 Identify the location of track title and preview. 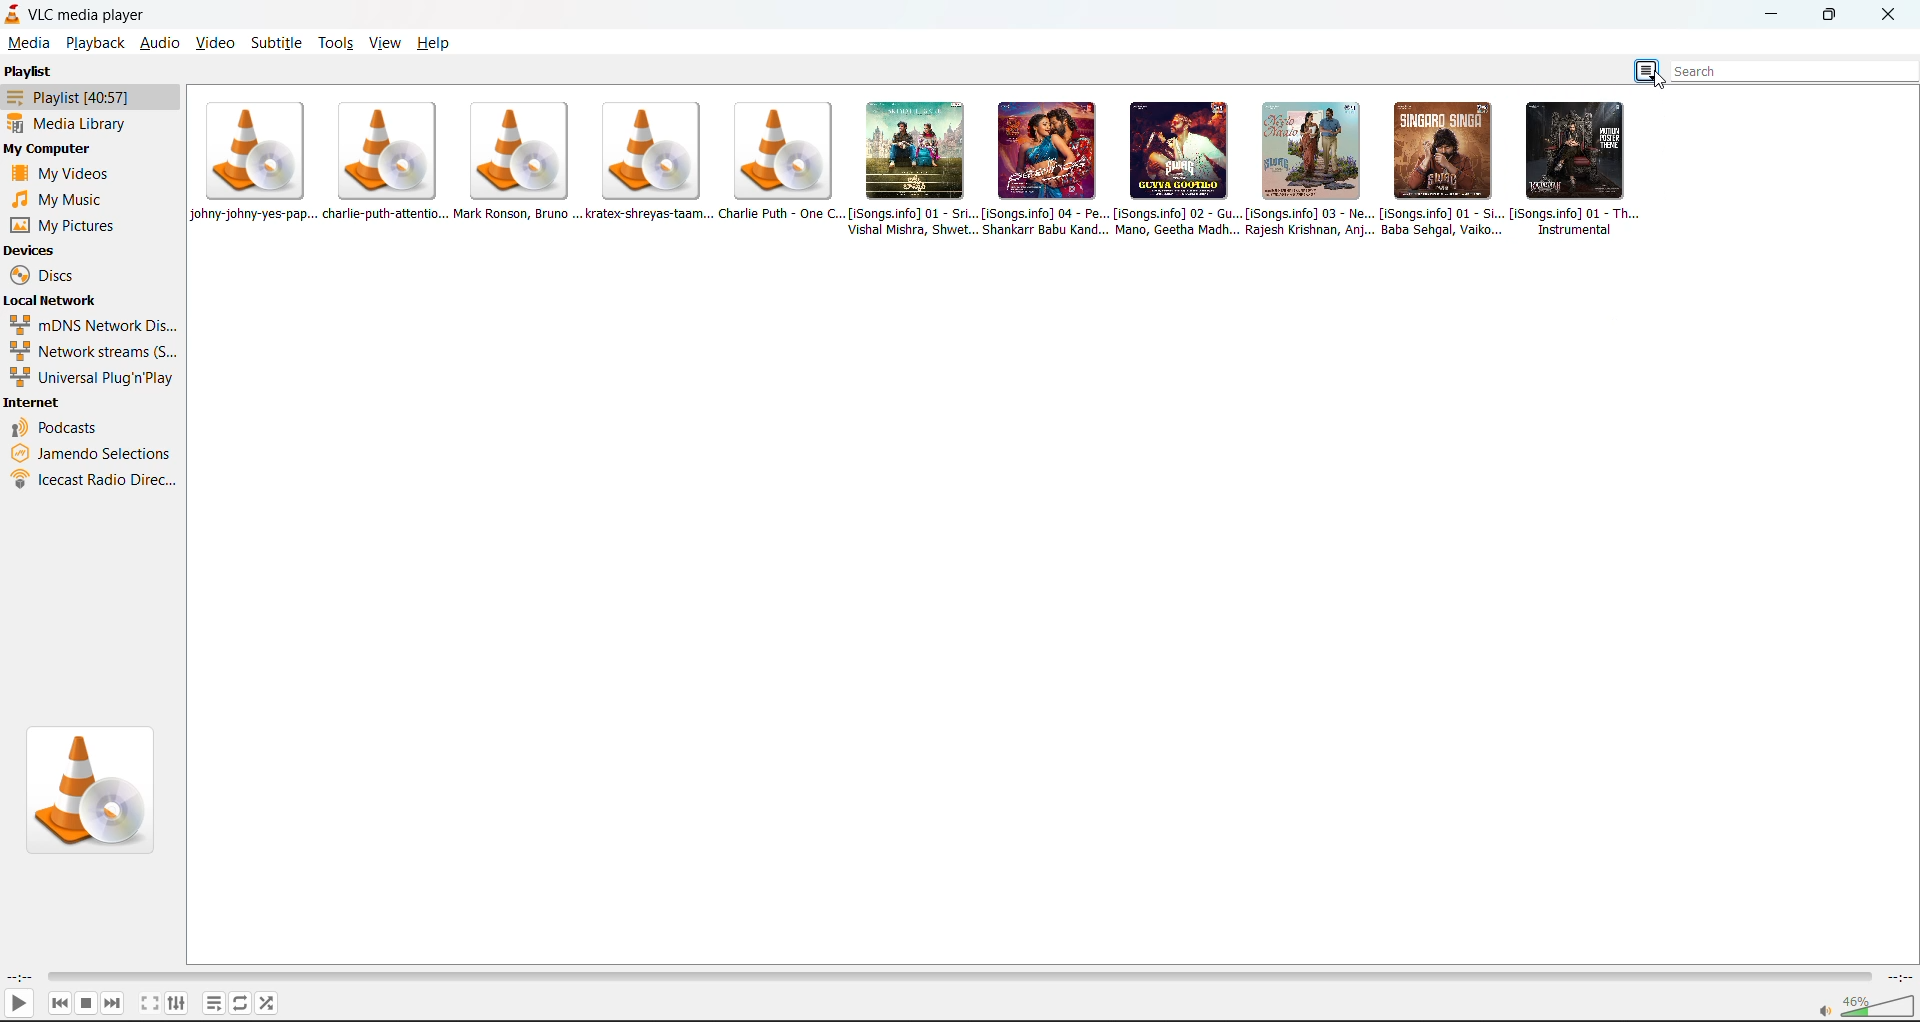
(1583, 170).